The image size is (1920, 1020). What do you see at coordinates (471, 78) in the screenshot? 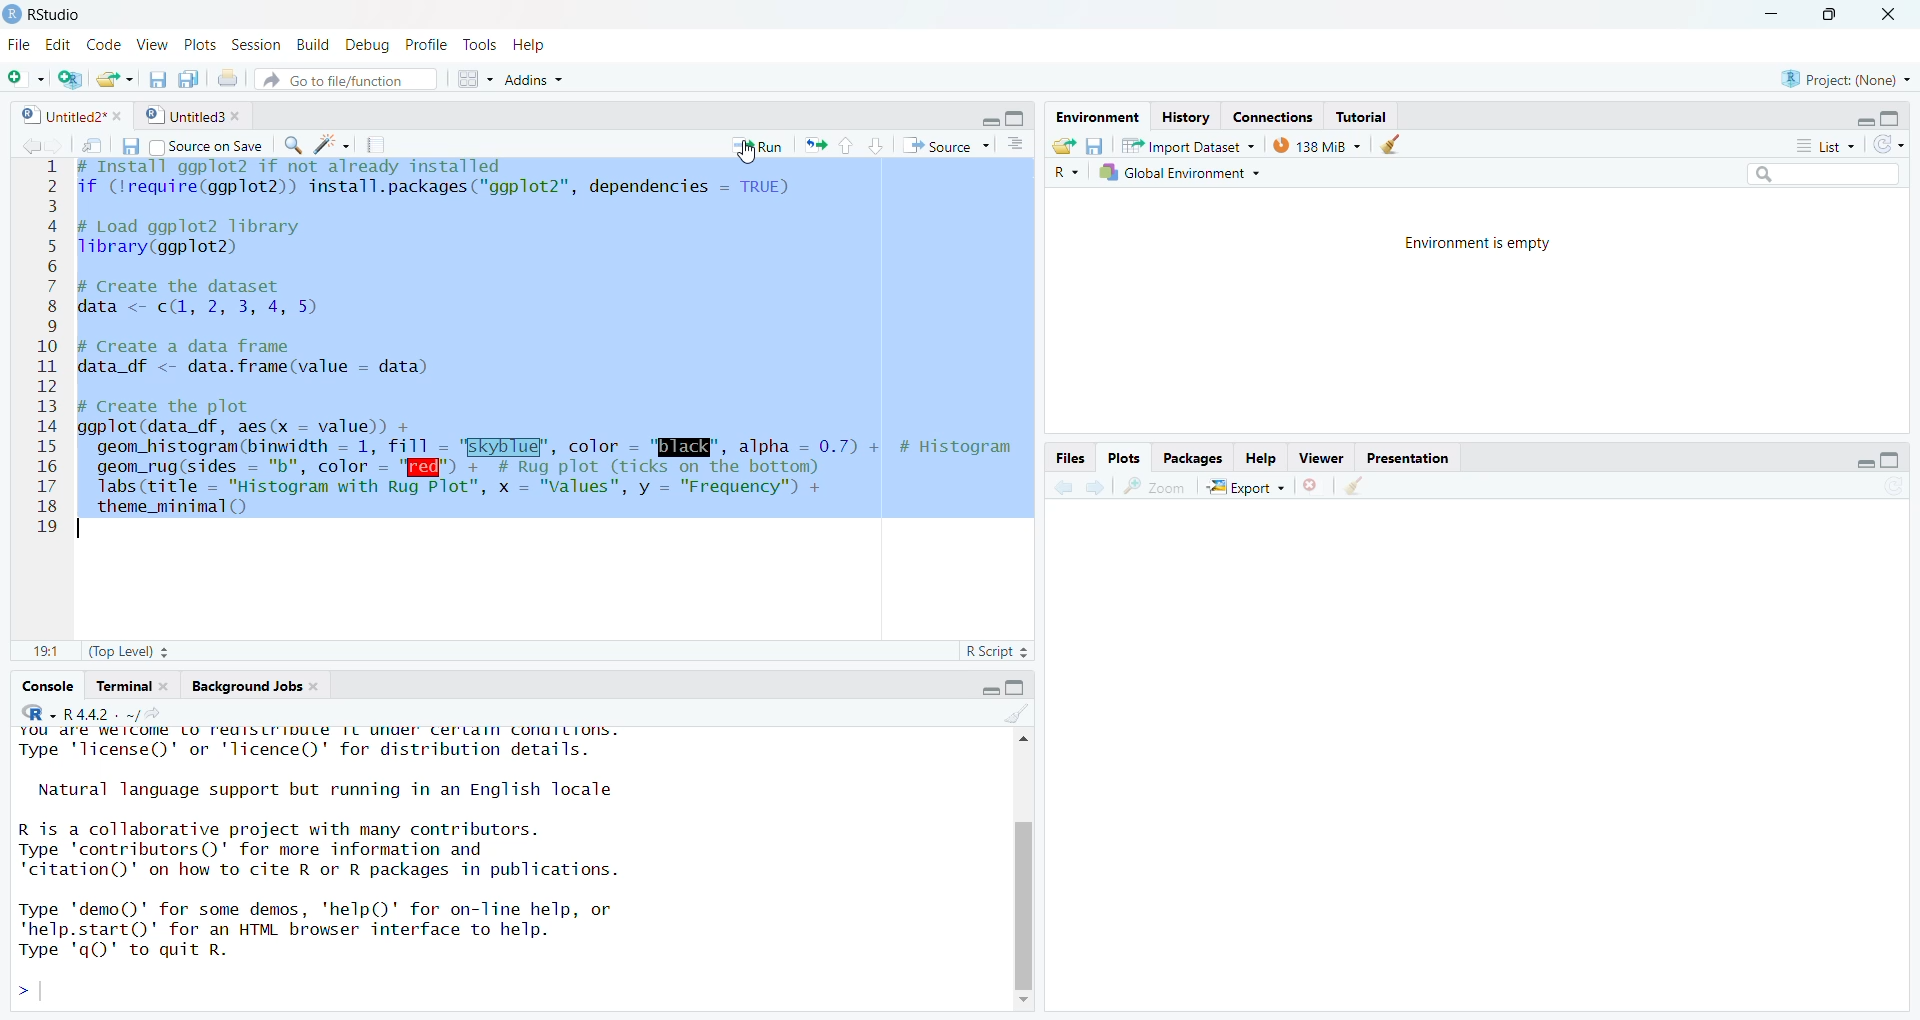
I see `workspace` at bounding box center [471, 78].